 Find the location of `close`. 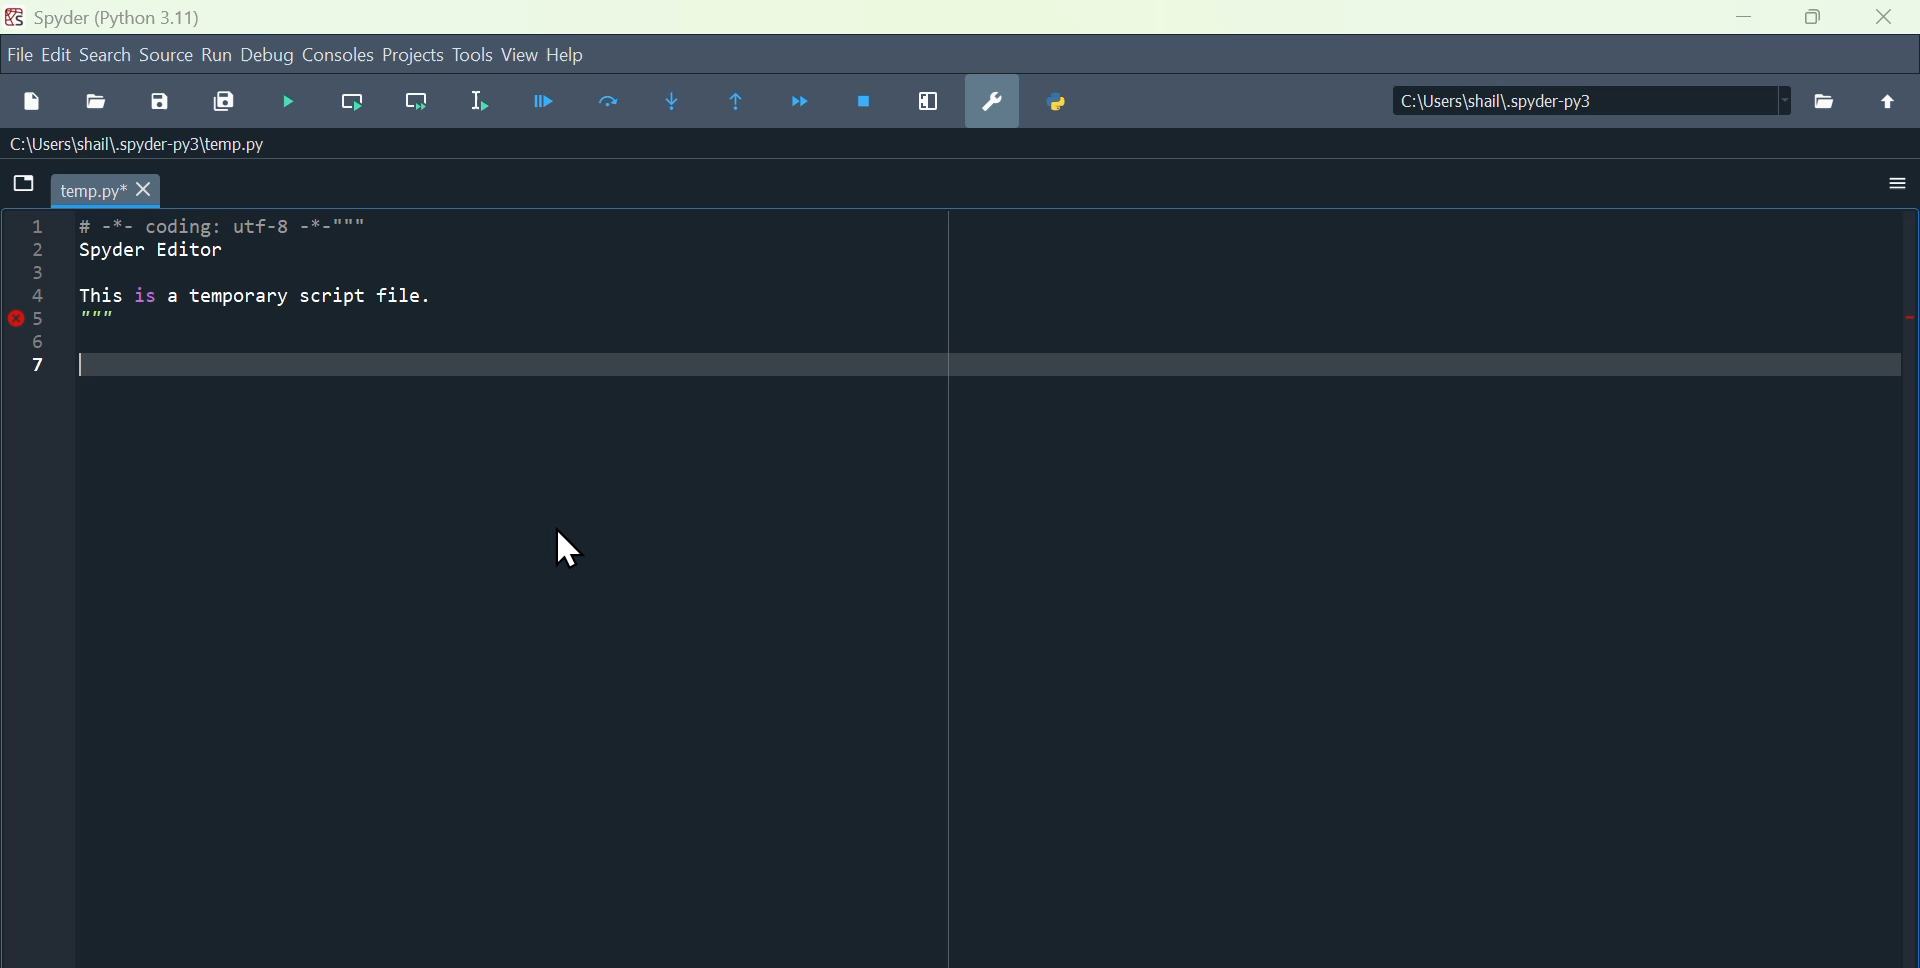

close is located at coordinates (1886, 19).